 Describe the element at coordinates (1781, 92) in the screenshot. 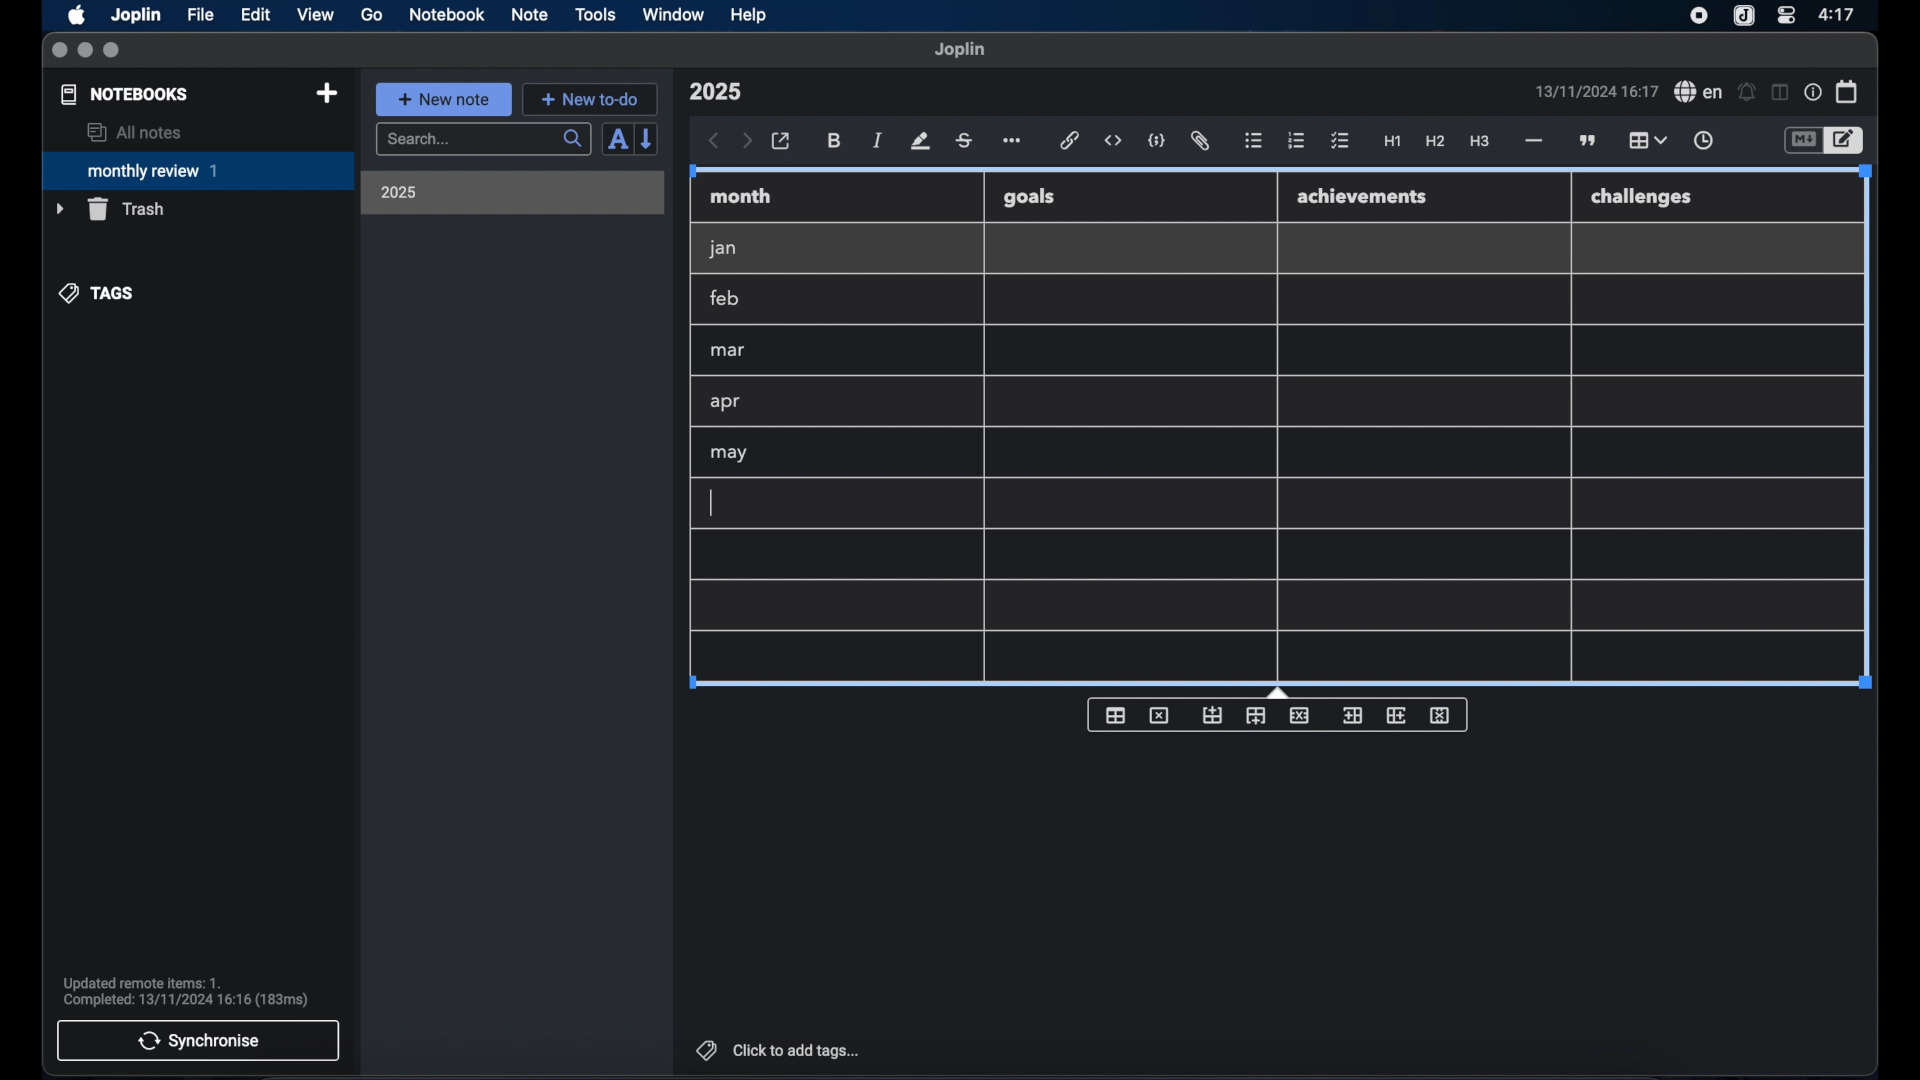

I see `toggle editor layout` at that location.